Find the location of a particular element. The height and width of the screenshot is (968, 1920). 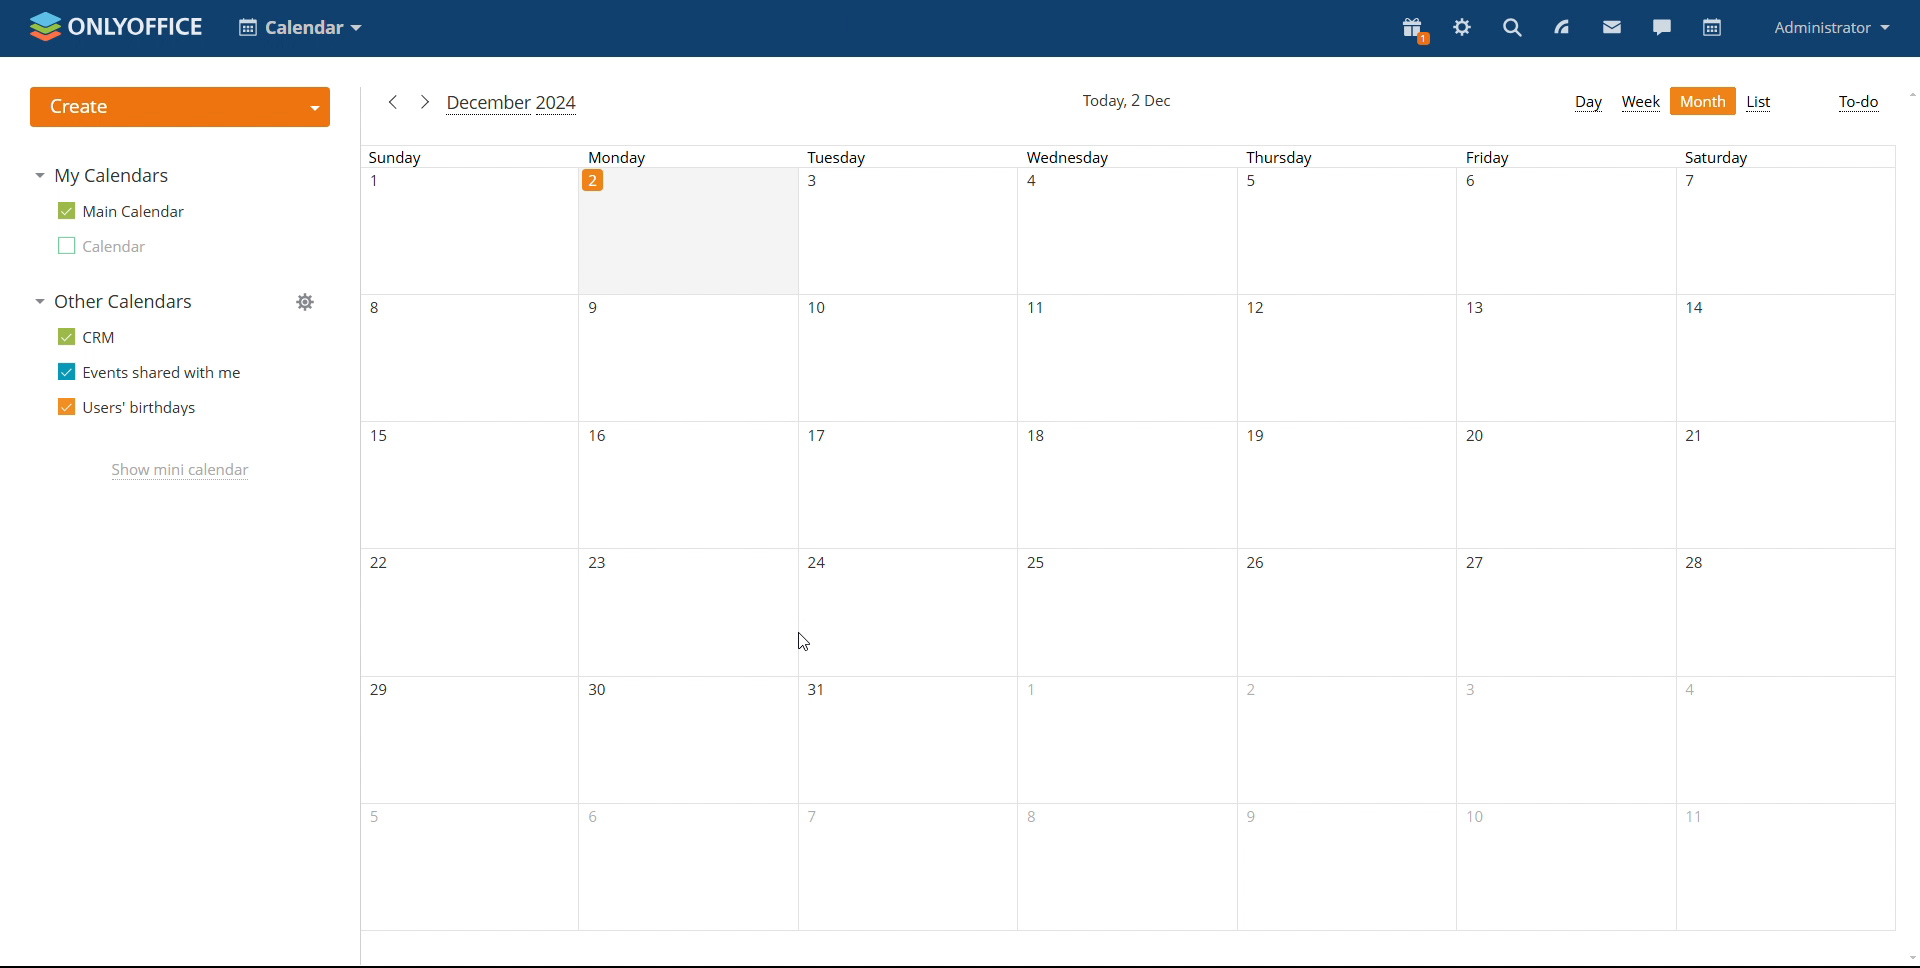

month view is located at coordinates (1702, 100).